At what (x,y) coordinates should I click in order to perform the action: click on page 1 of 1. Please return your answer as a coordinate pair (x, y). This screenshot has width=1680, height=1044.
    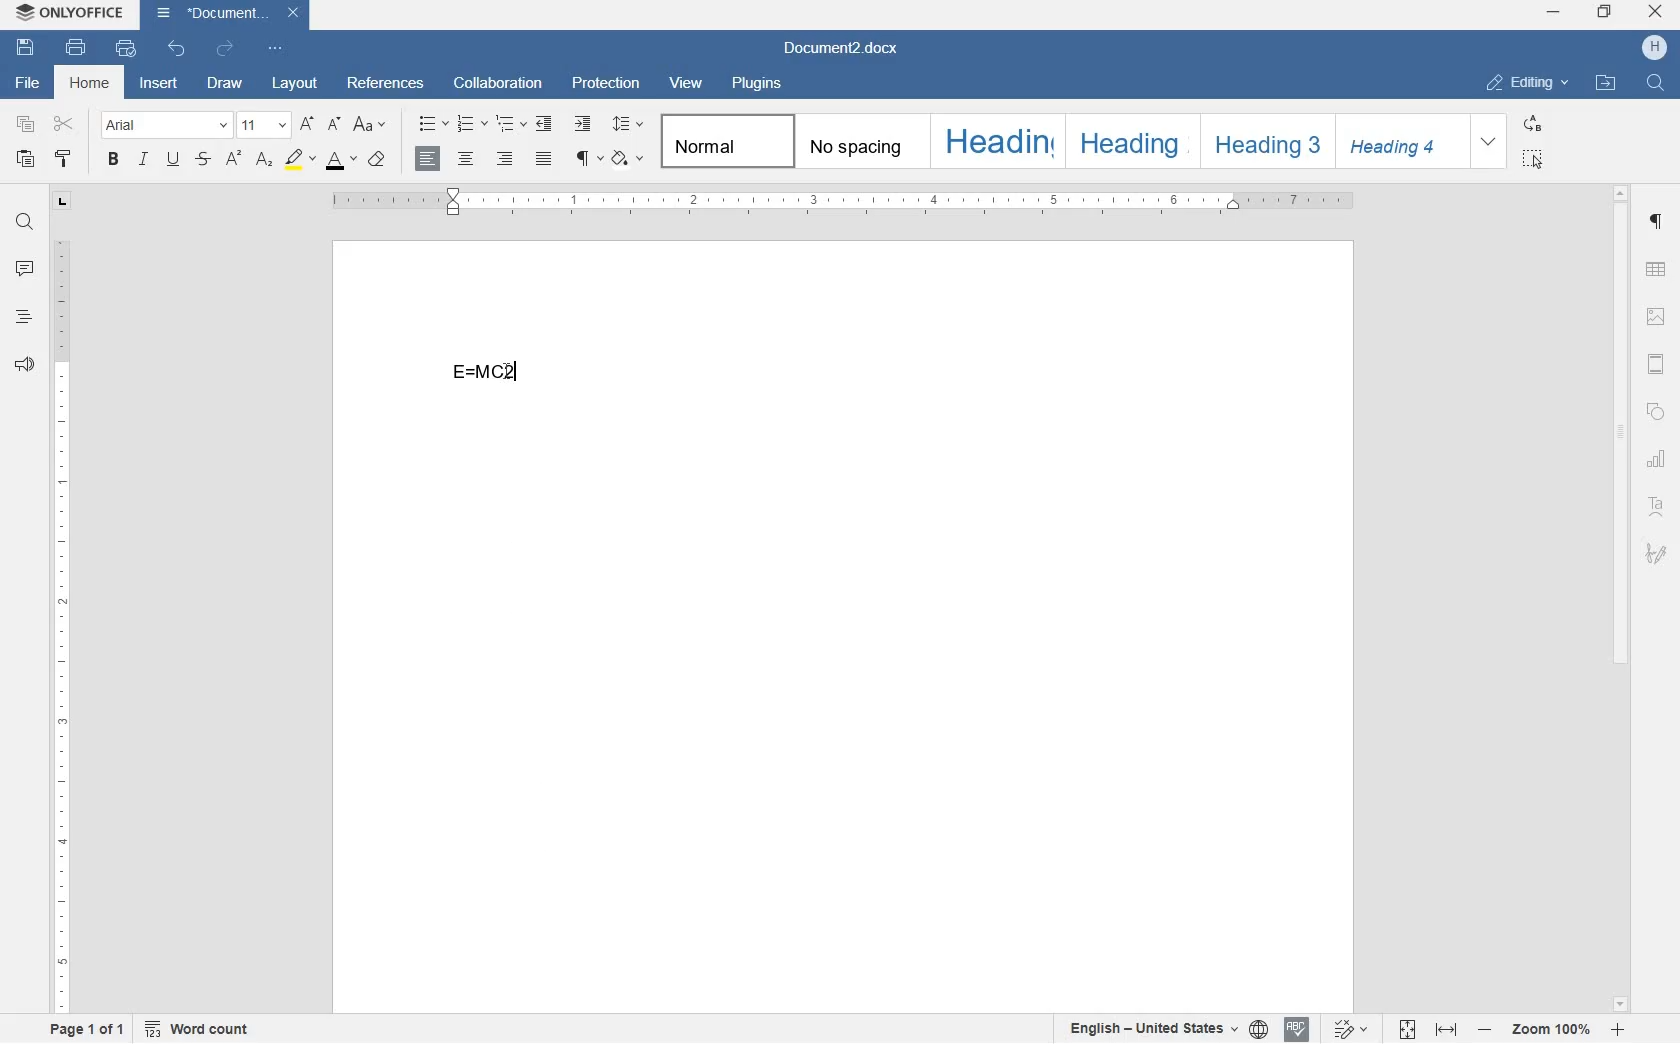
    Looking at the image, I should click on (91, 1032).